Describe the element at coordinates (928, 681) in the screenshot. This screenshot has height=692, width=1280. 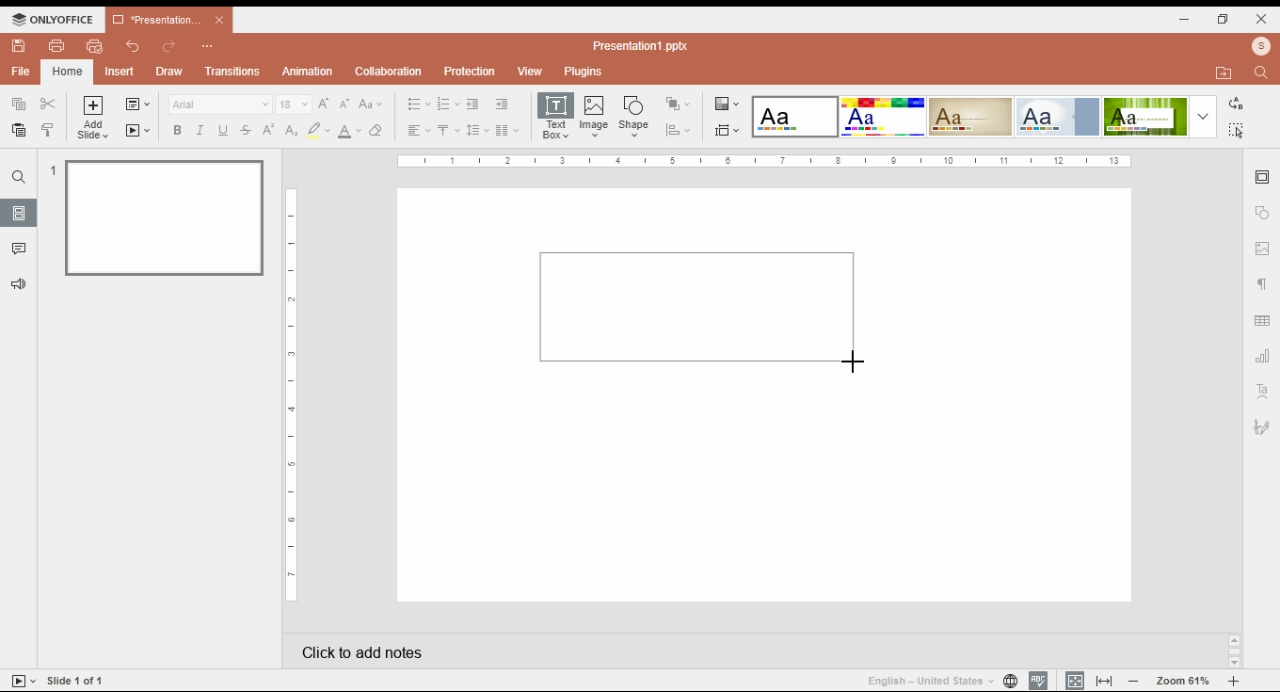
I see `language` at that location.